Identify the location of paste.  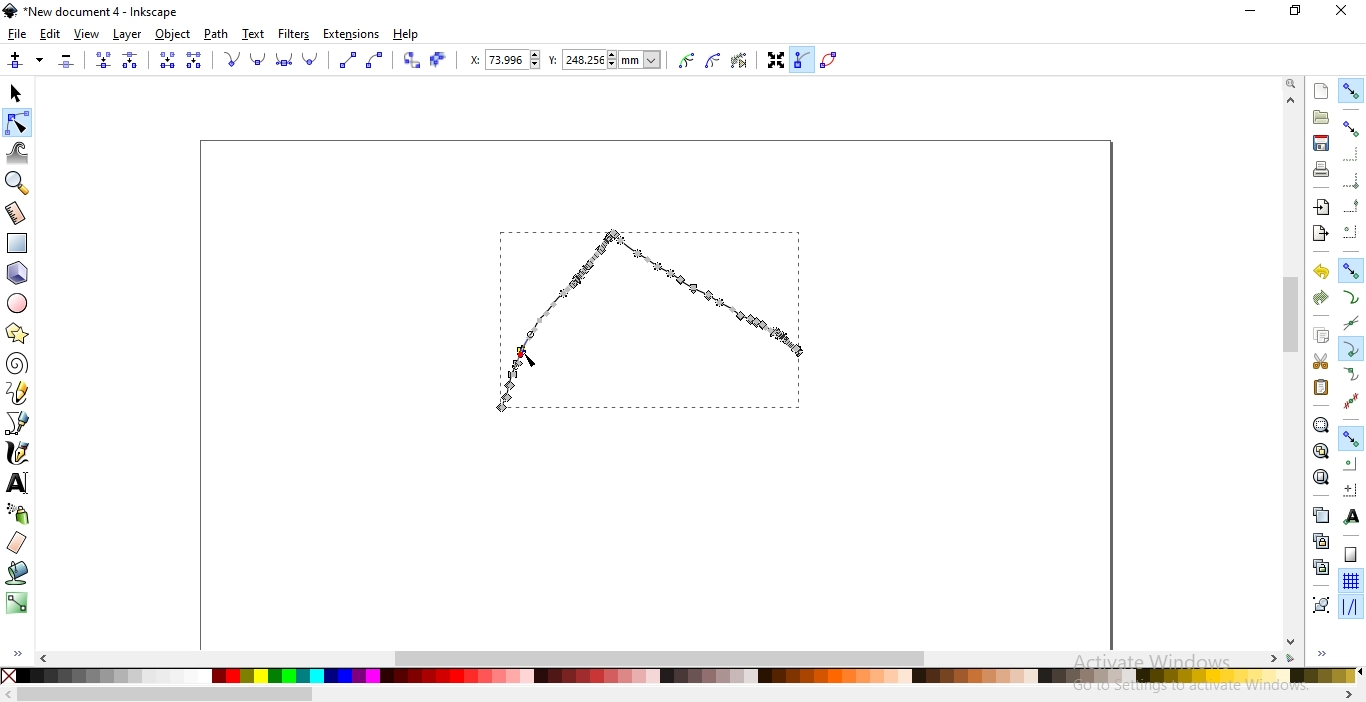
(1320, 387).